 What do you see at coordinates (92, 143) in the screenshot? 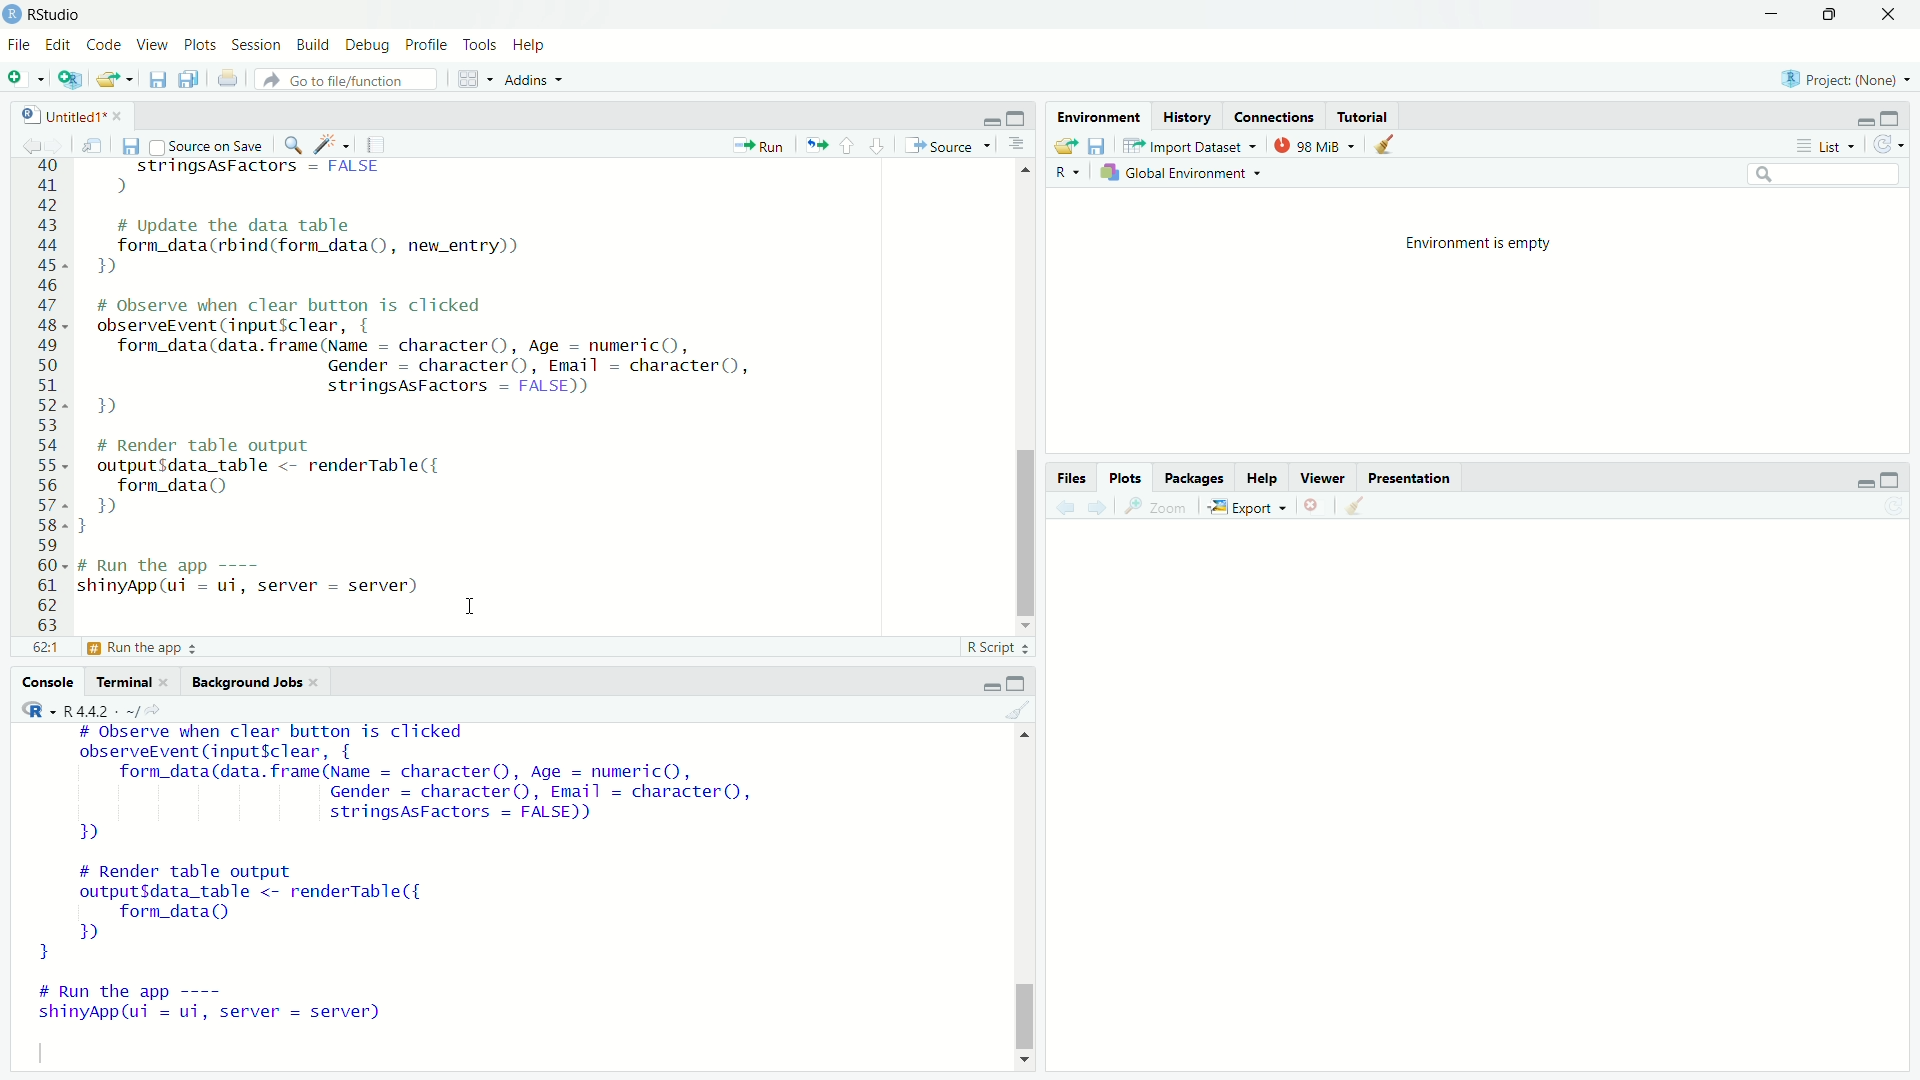
I see `show in new window` at bounding box center [92, 143].